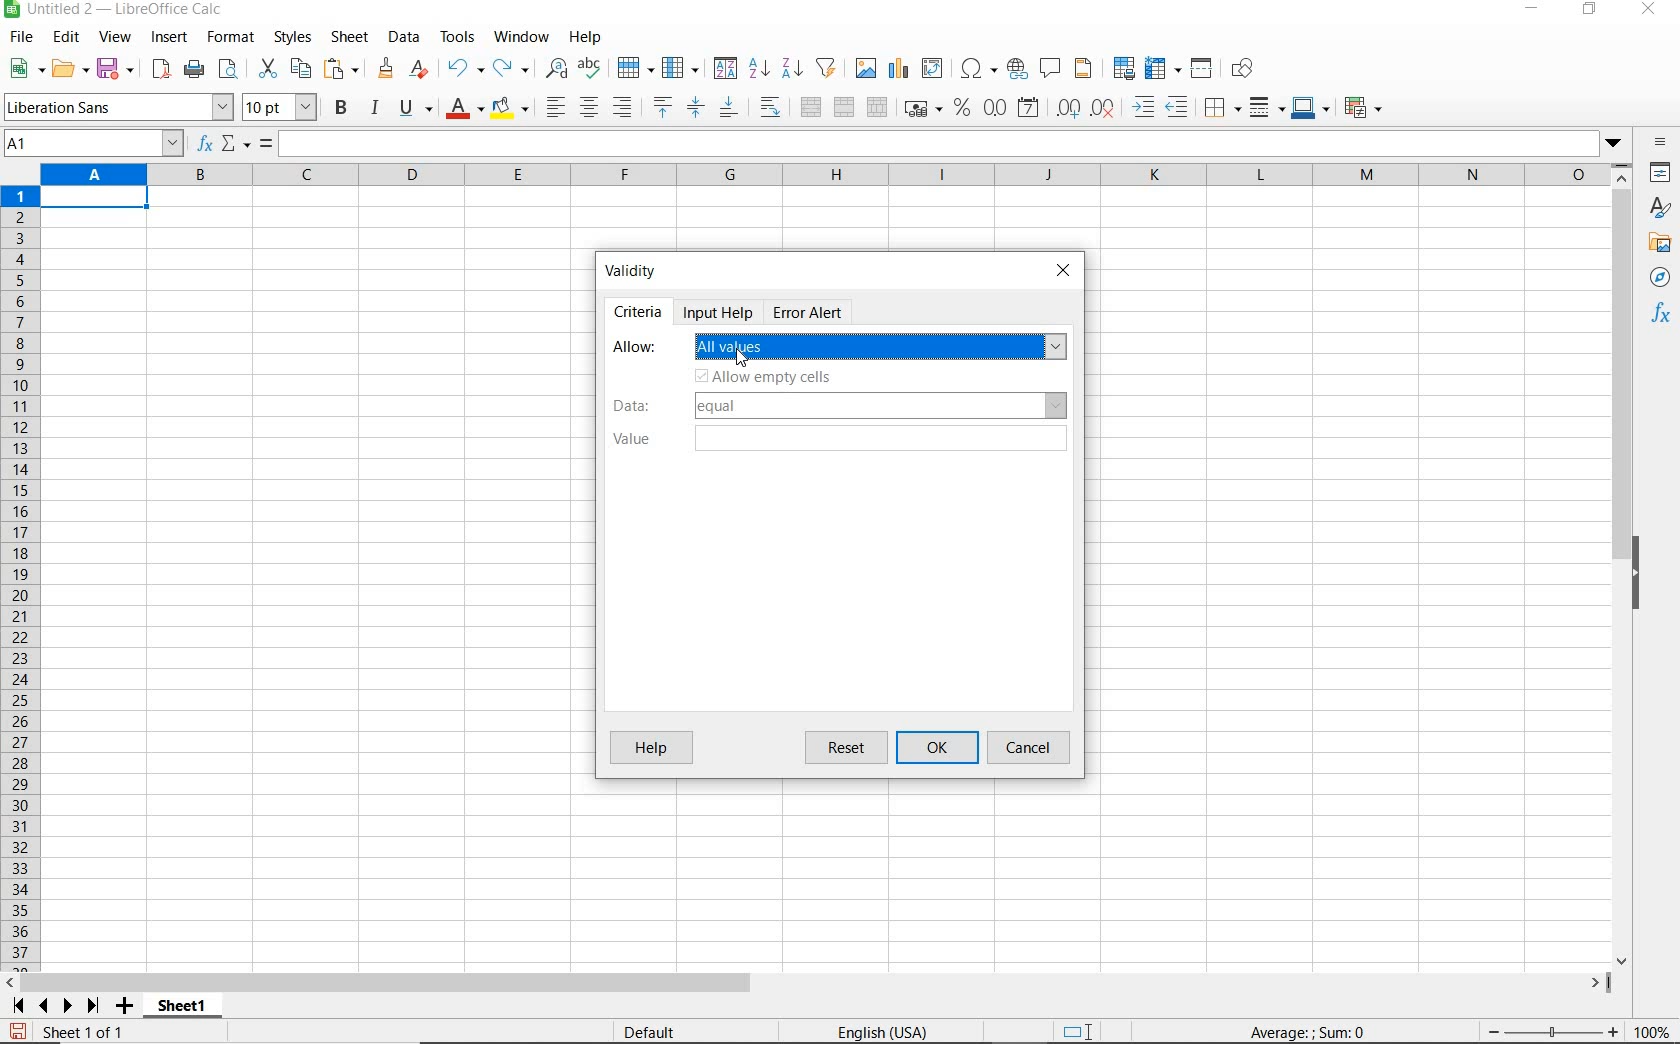 This screenshot has height=1044, width=1680. What do you see at coordinates (466, 108) in the screenshot?
I see `font color` at bounding box center [466, 108].